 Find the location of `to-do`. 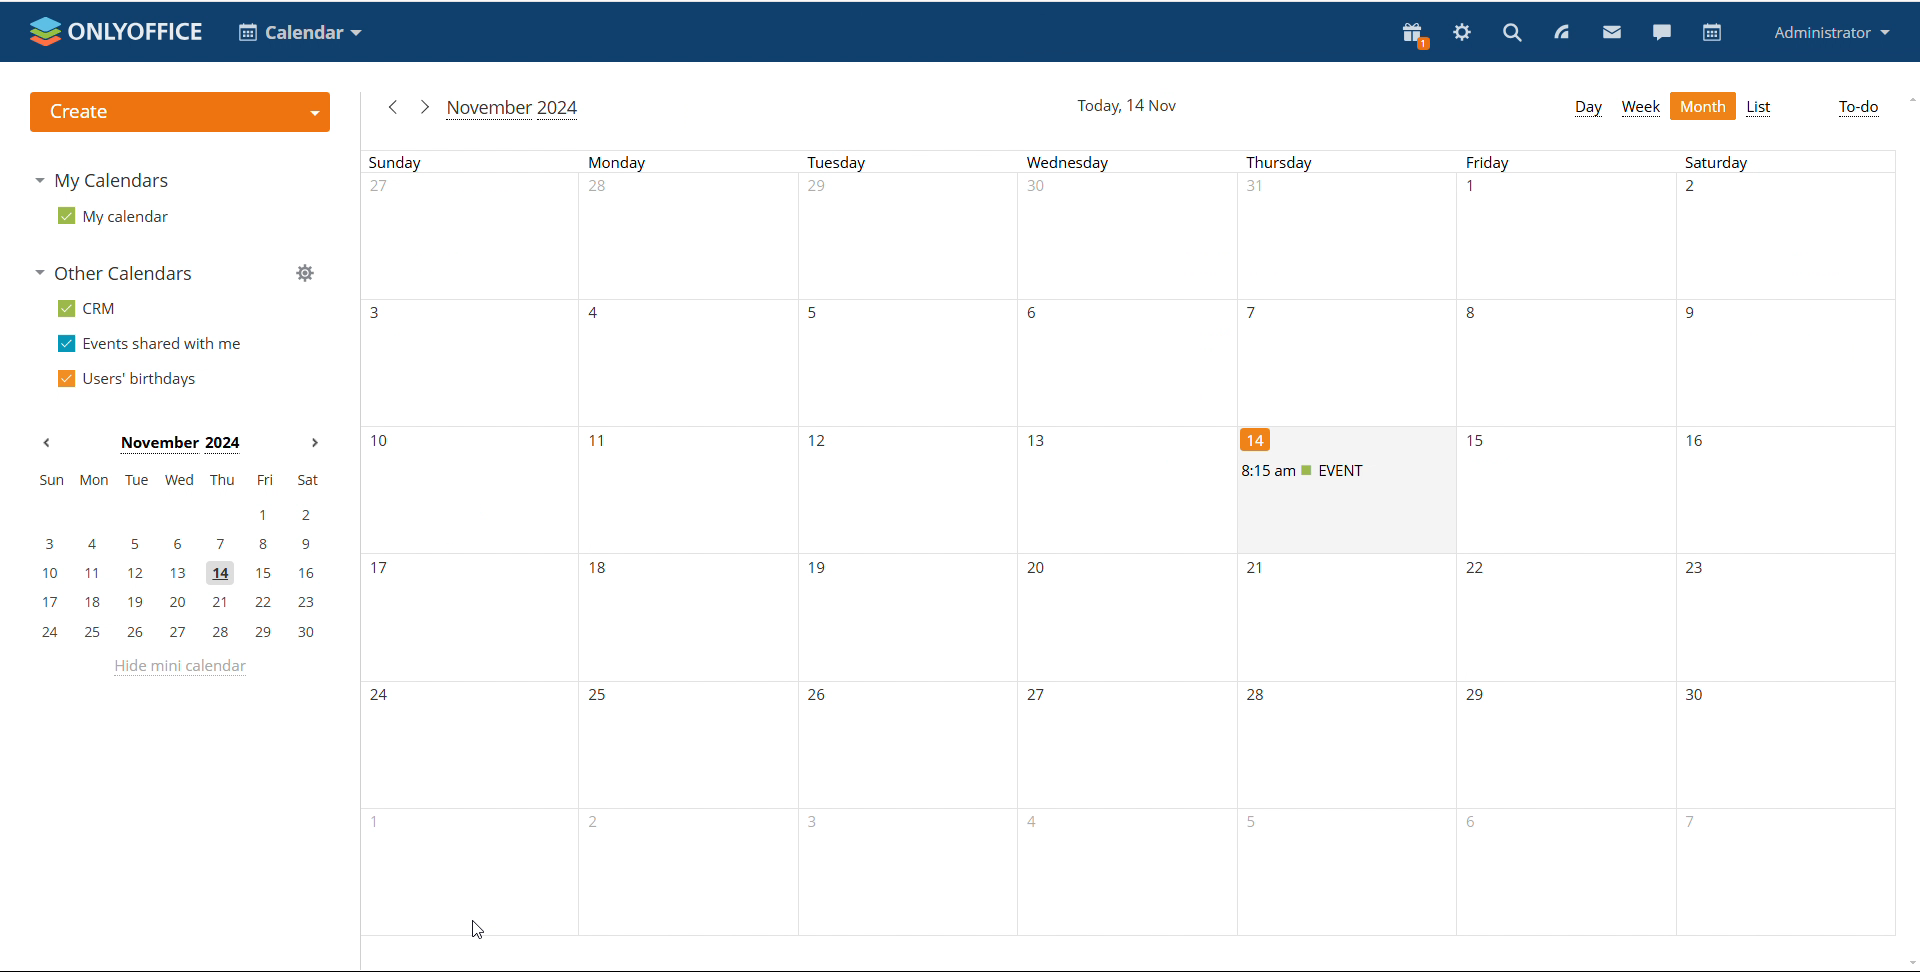

to-do is located at coordinates (1859, 108).